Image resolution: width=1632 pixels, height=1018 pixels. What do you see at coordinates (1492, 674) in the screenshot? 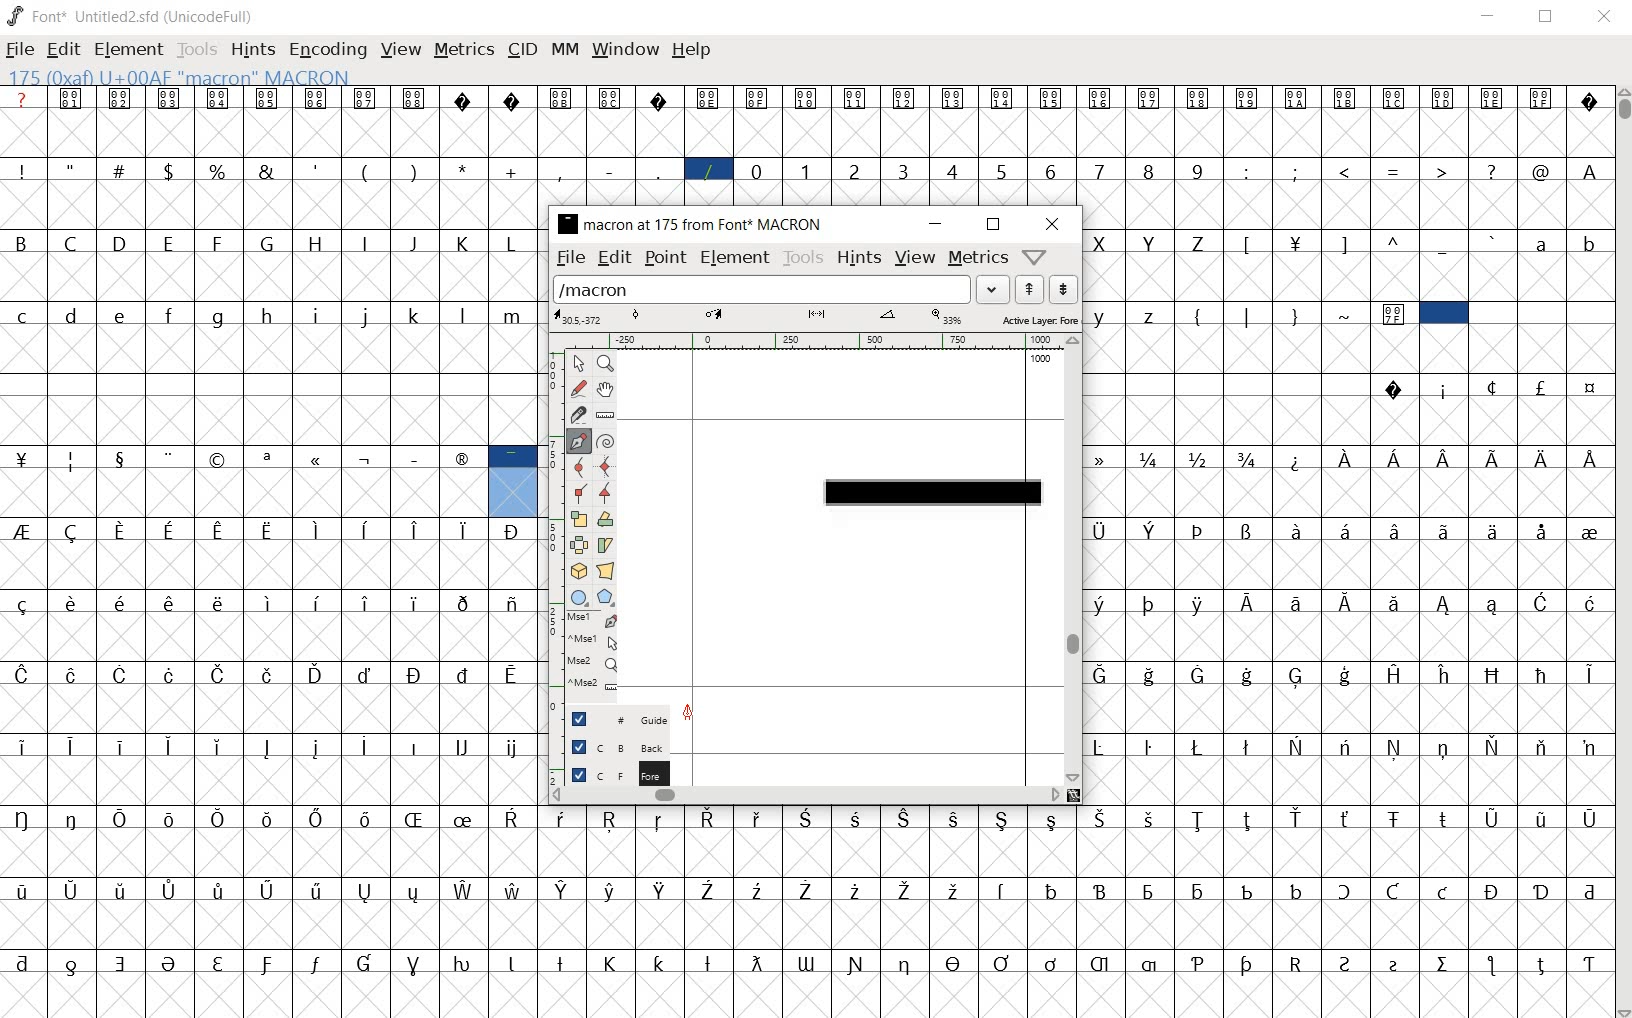
I see `Symbol` at bounding box center [1492, 674].